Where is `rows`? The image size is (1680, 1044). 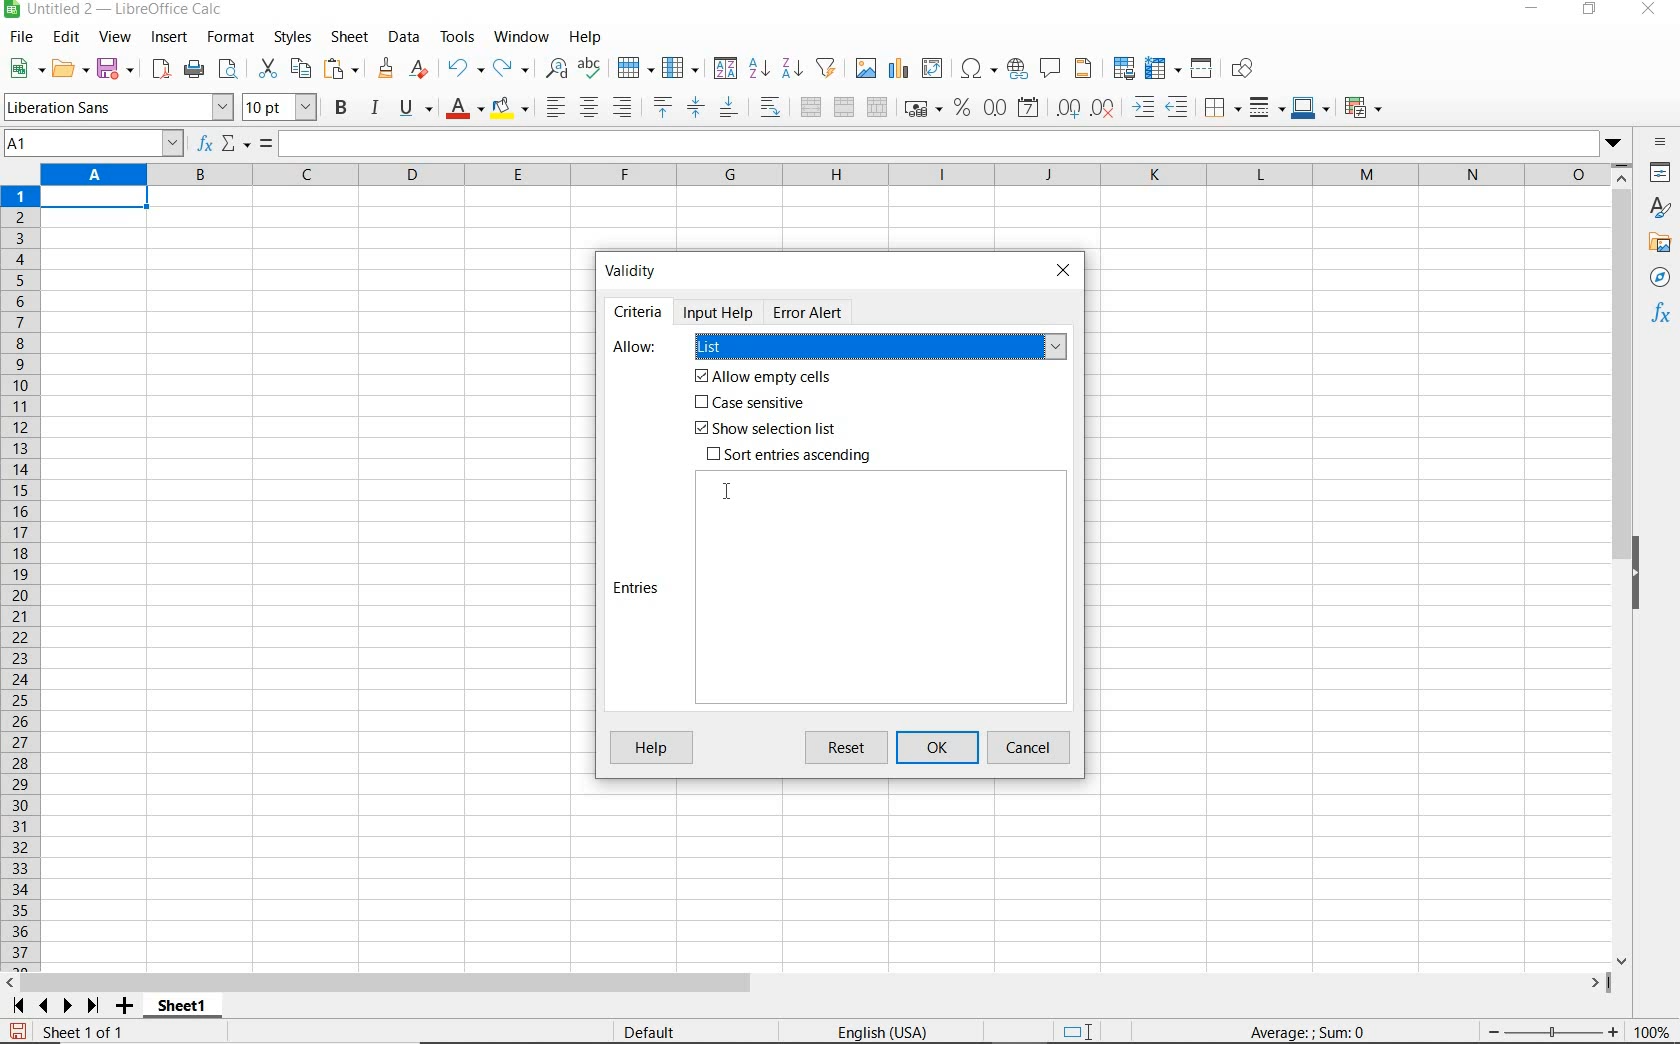 rows is located at coordinates (21, 579).